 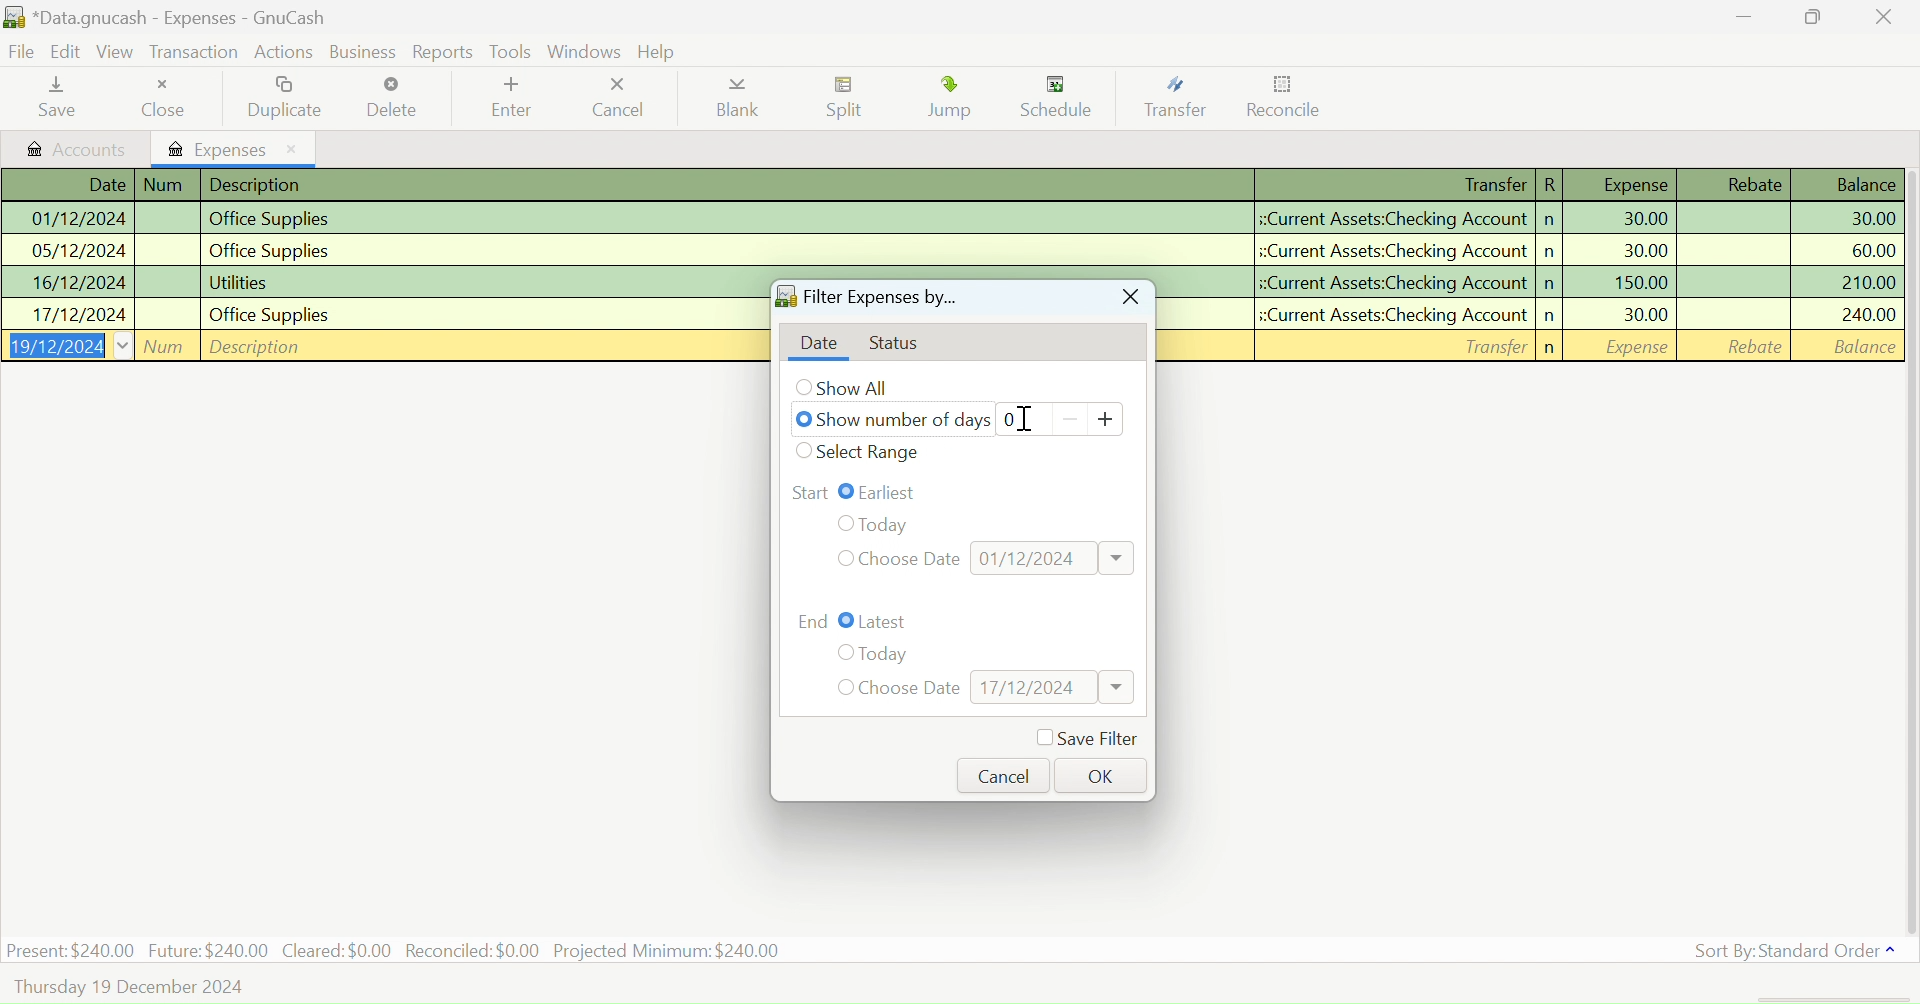 What do you see at coordinates (804, 418) in the screenshot?
I see `Checkbox` at bounding box center [804, 418].